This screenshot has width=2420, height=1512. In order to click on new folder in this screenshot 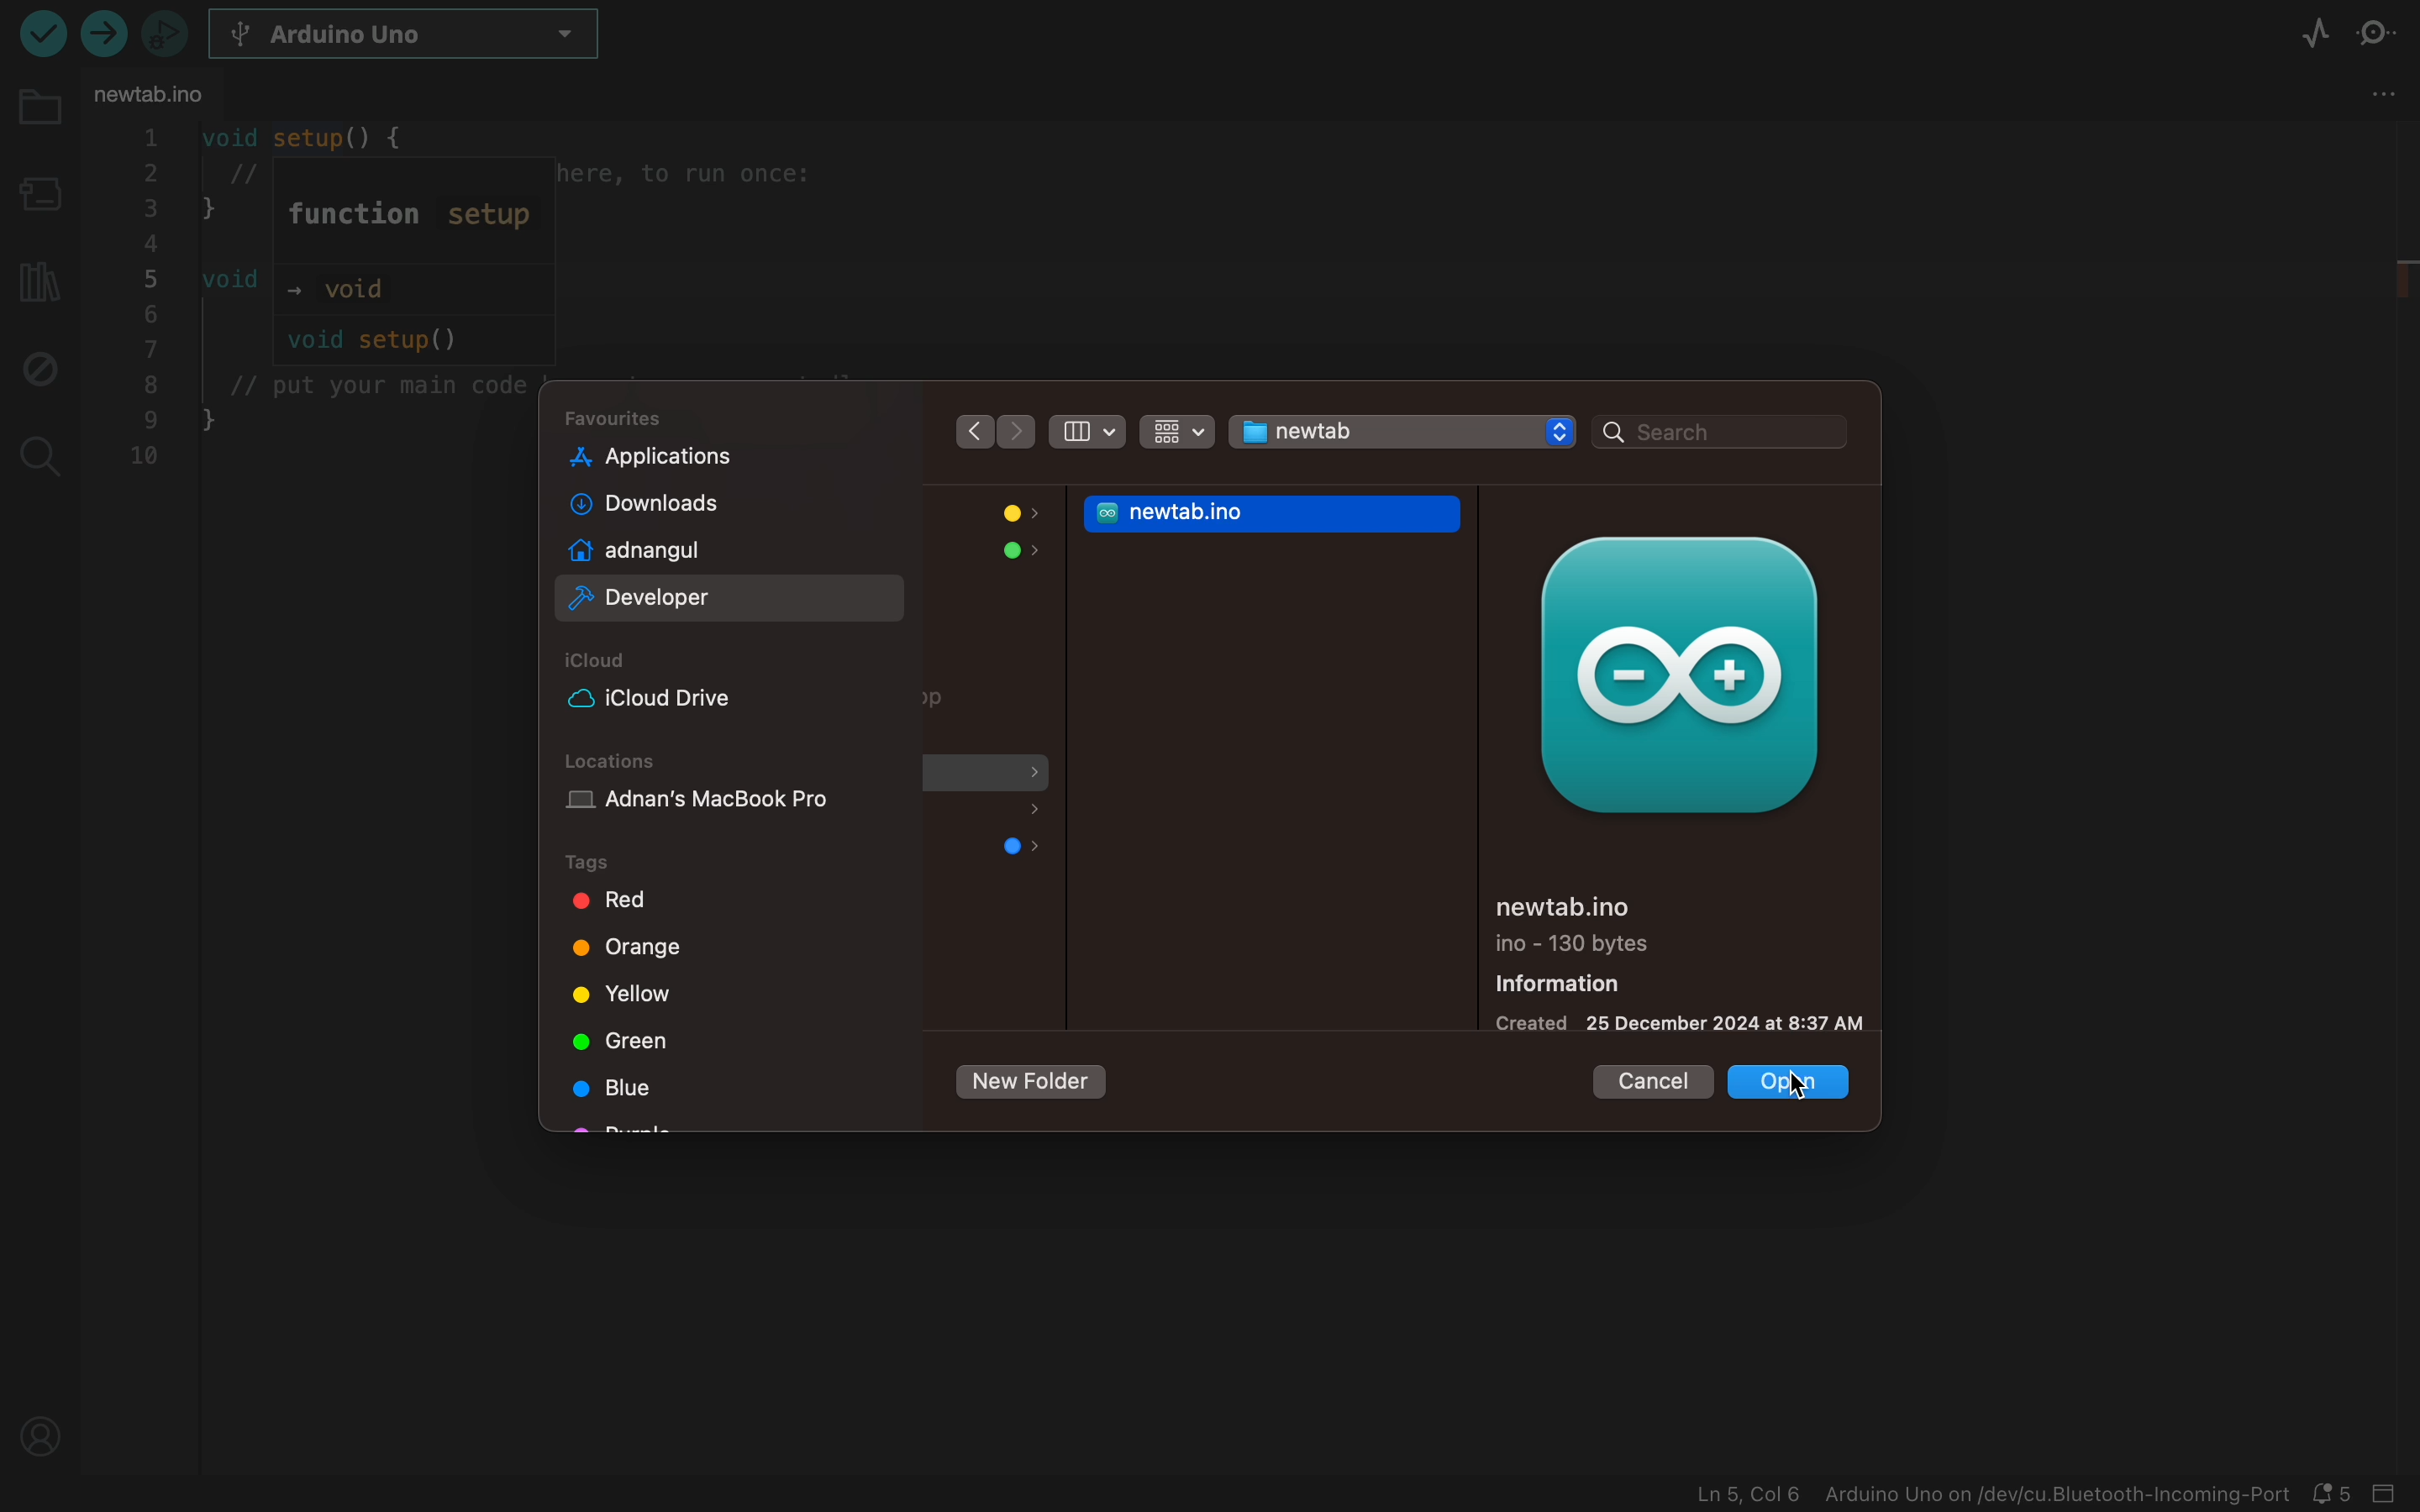, I will do `click(1029, 1084)`.